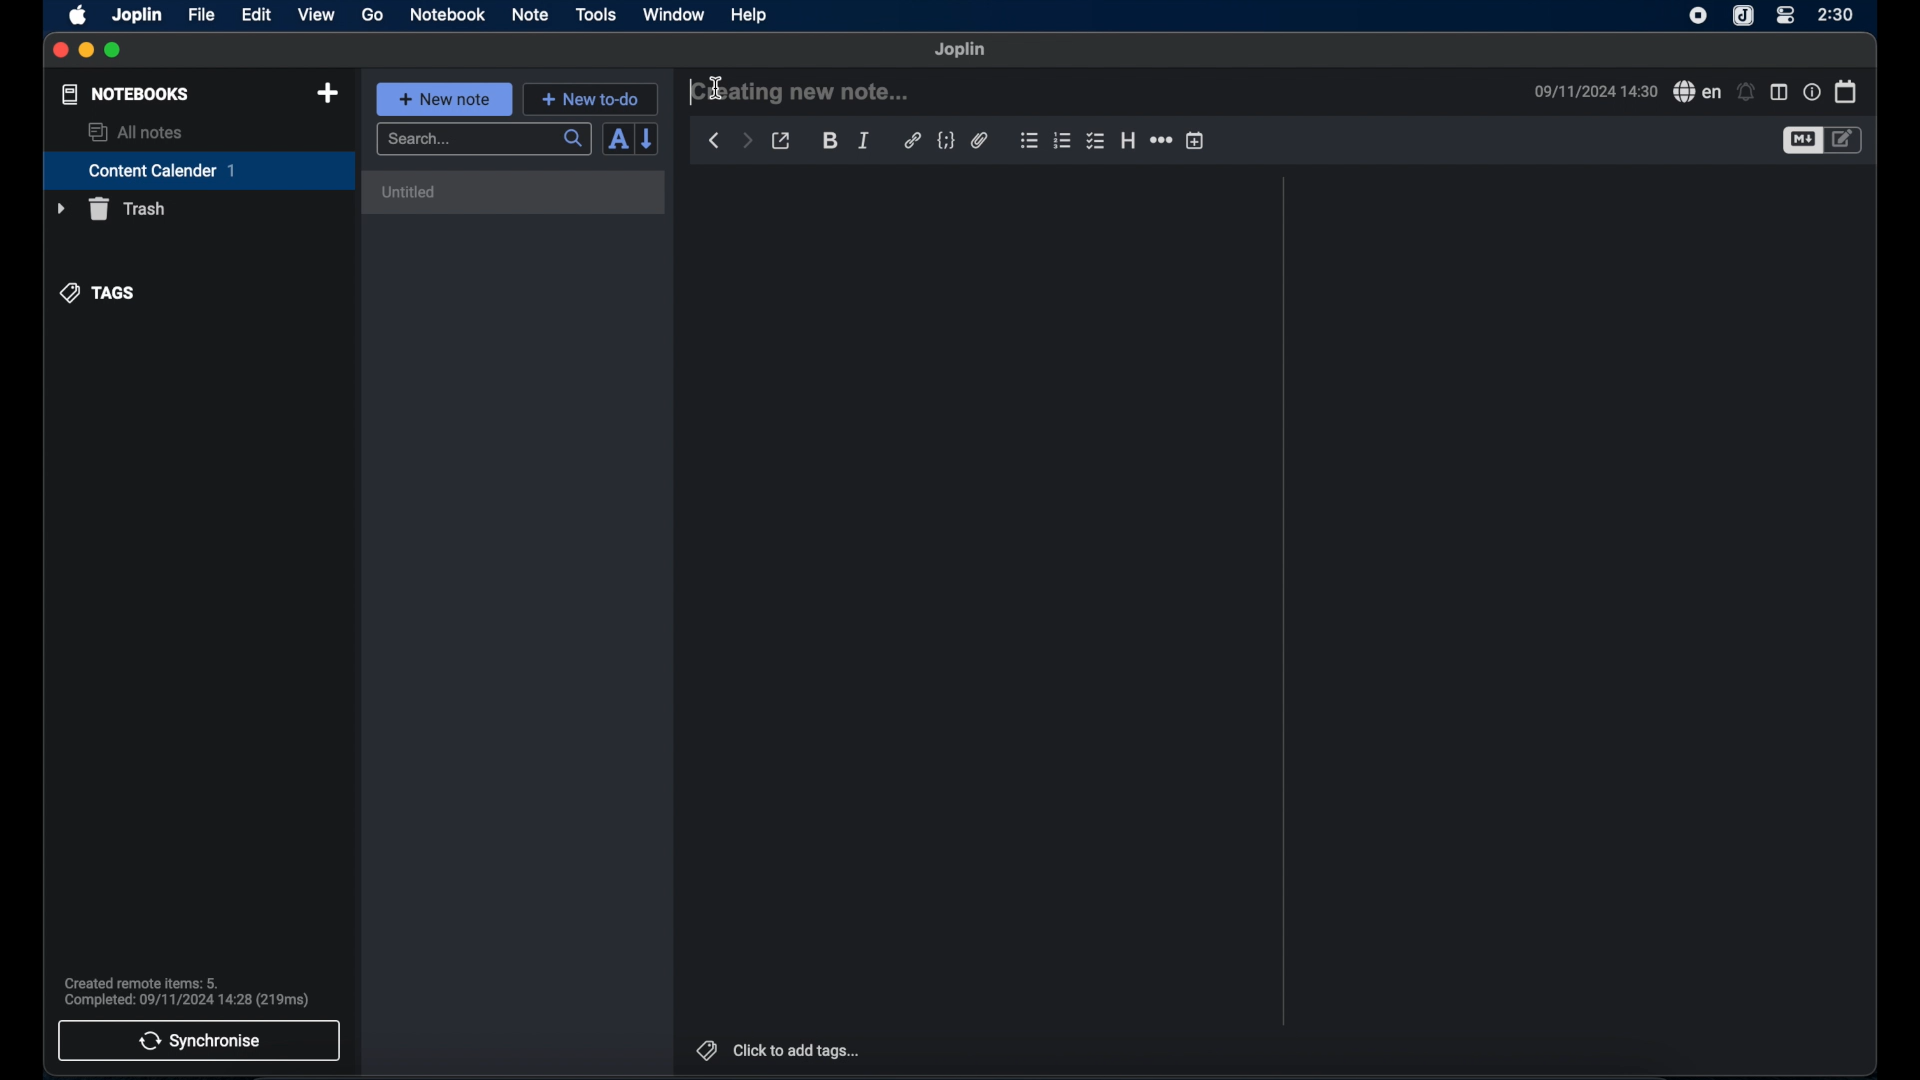 This screenshot has width=1920, height=1080. Describe the element at coordinates (329, 94) in the screenshot. I see `new notebook` at that location.